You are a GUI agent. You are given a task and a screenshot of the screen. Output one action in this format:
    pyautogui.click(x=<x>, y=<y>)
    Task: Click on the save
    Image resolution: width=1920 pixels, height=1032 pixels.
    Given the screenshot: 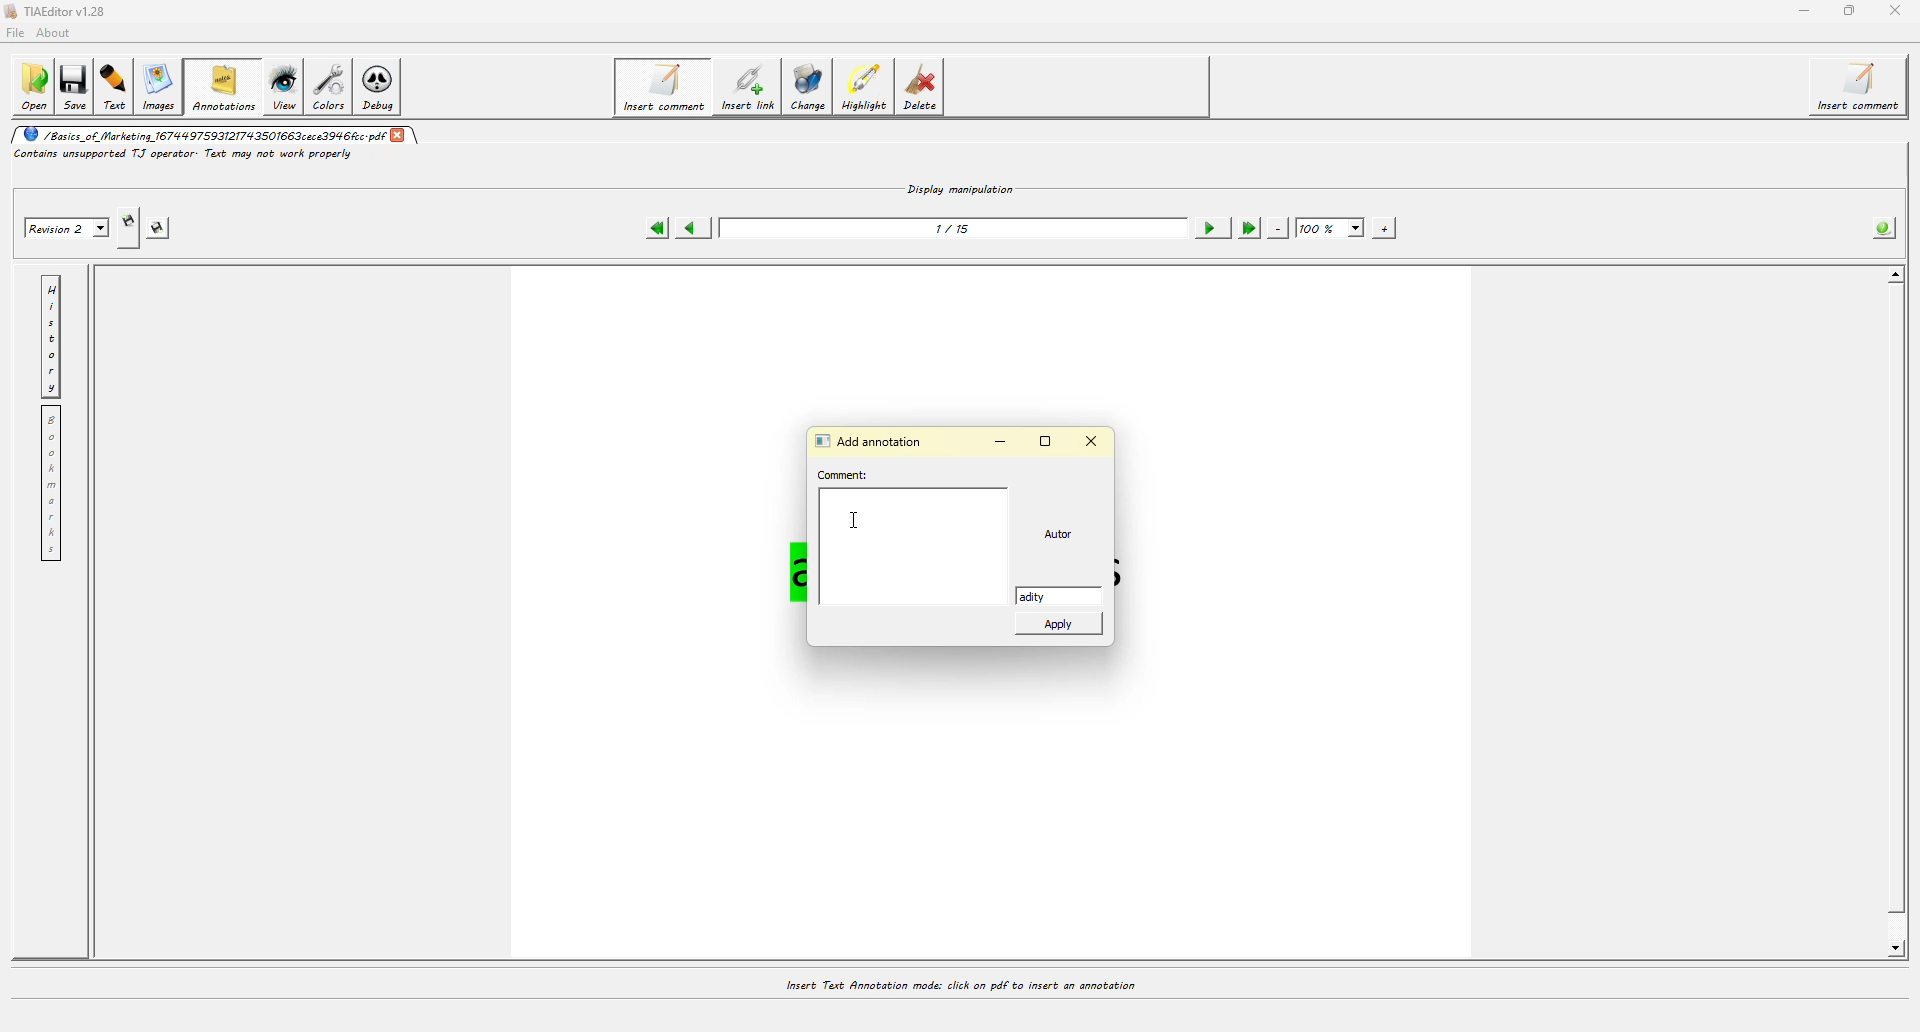 What is the action you would take?
    pyautogui.click(x=78, y=83)
    